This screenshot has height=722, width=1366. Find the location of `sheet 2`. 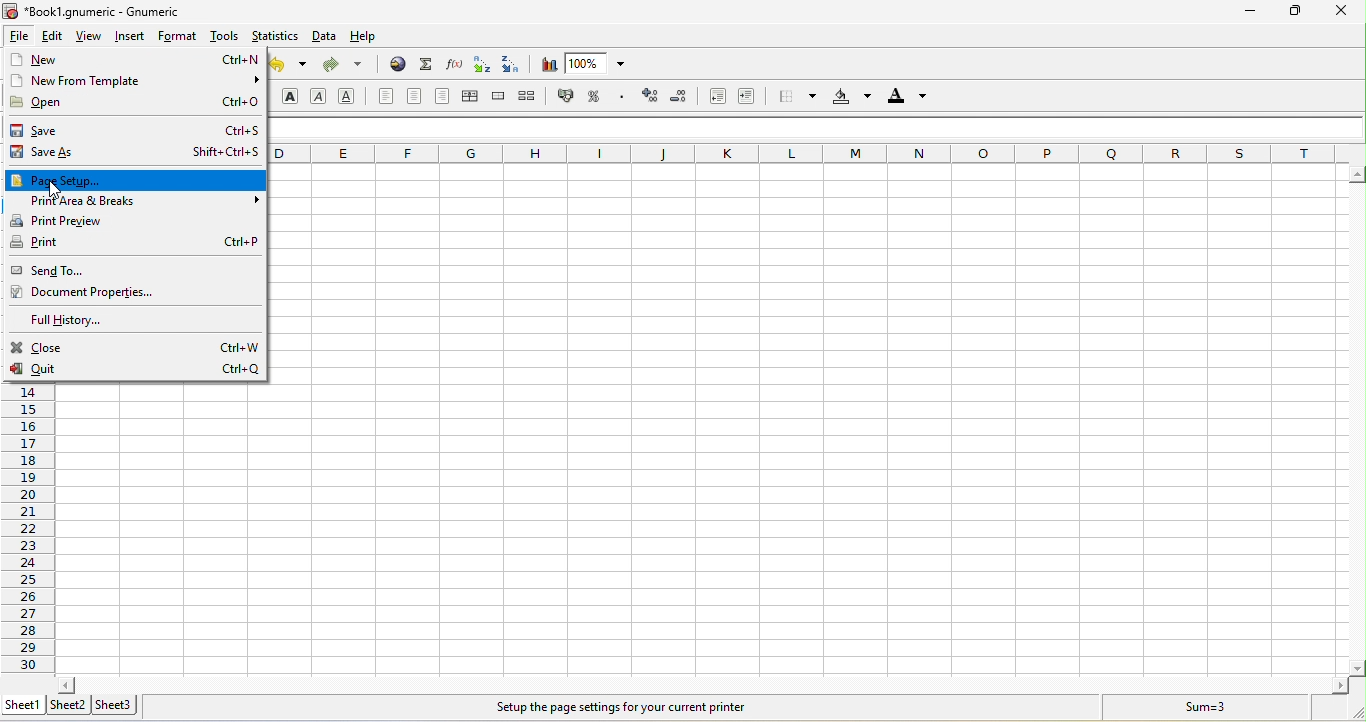

sheet 2 is located at coordinates (71, 706).